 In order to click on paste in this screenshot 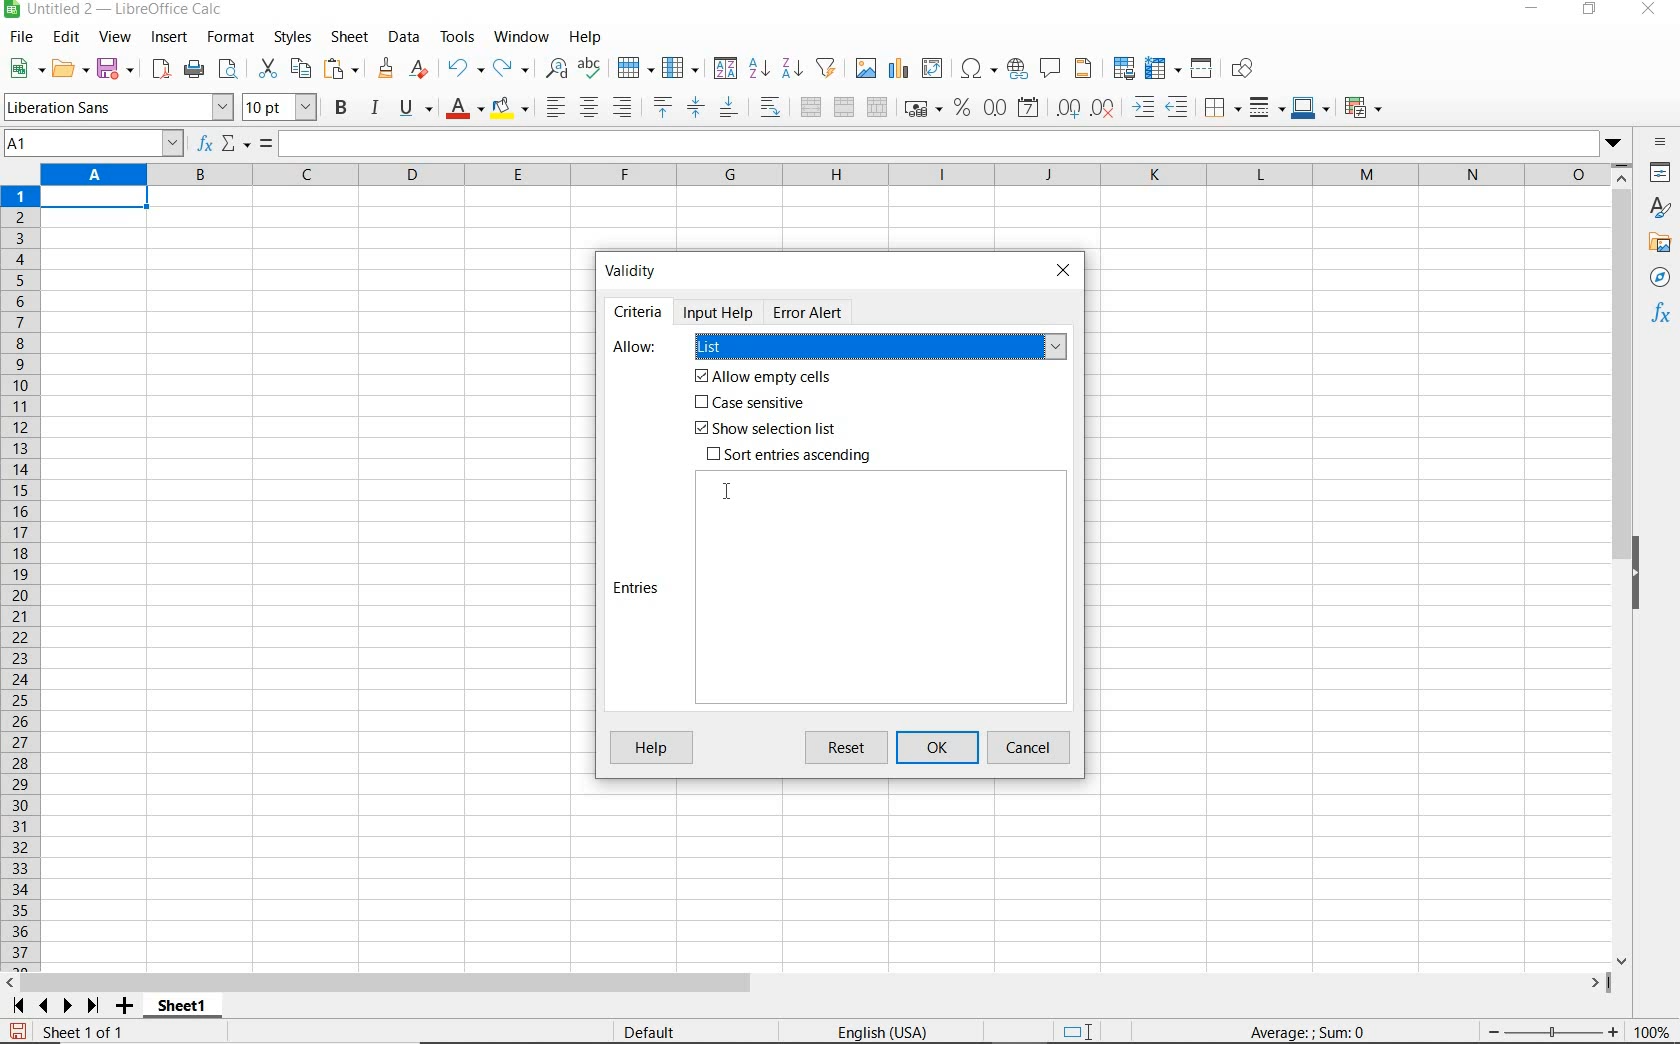, I will do `click(344, 71)`.